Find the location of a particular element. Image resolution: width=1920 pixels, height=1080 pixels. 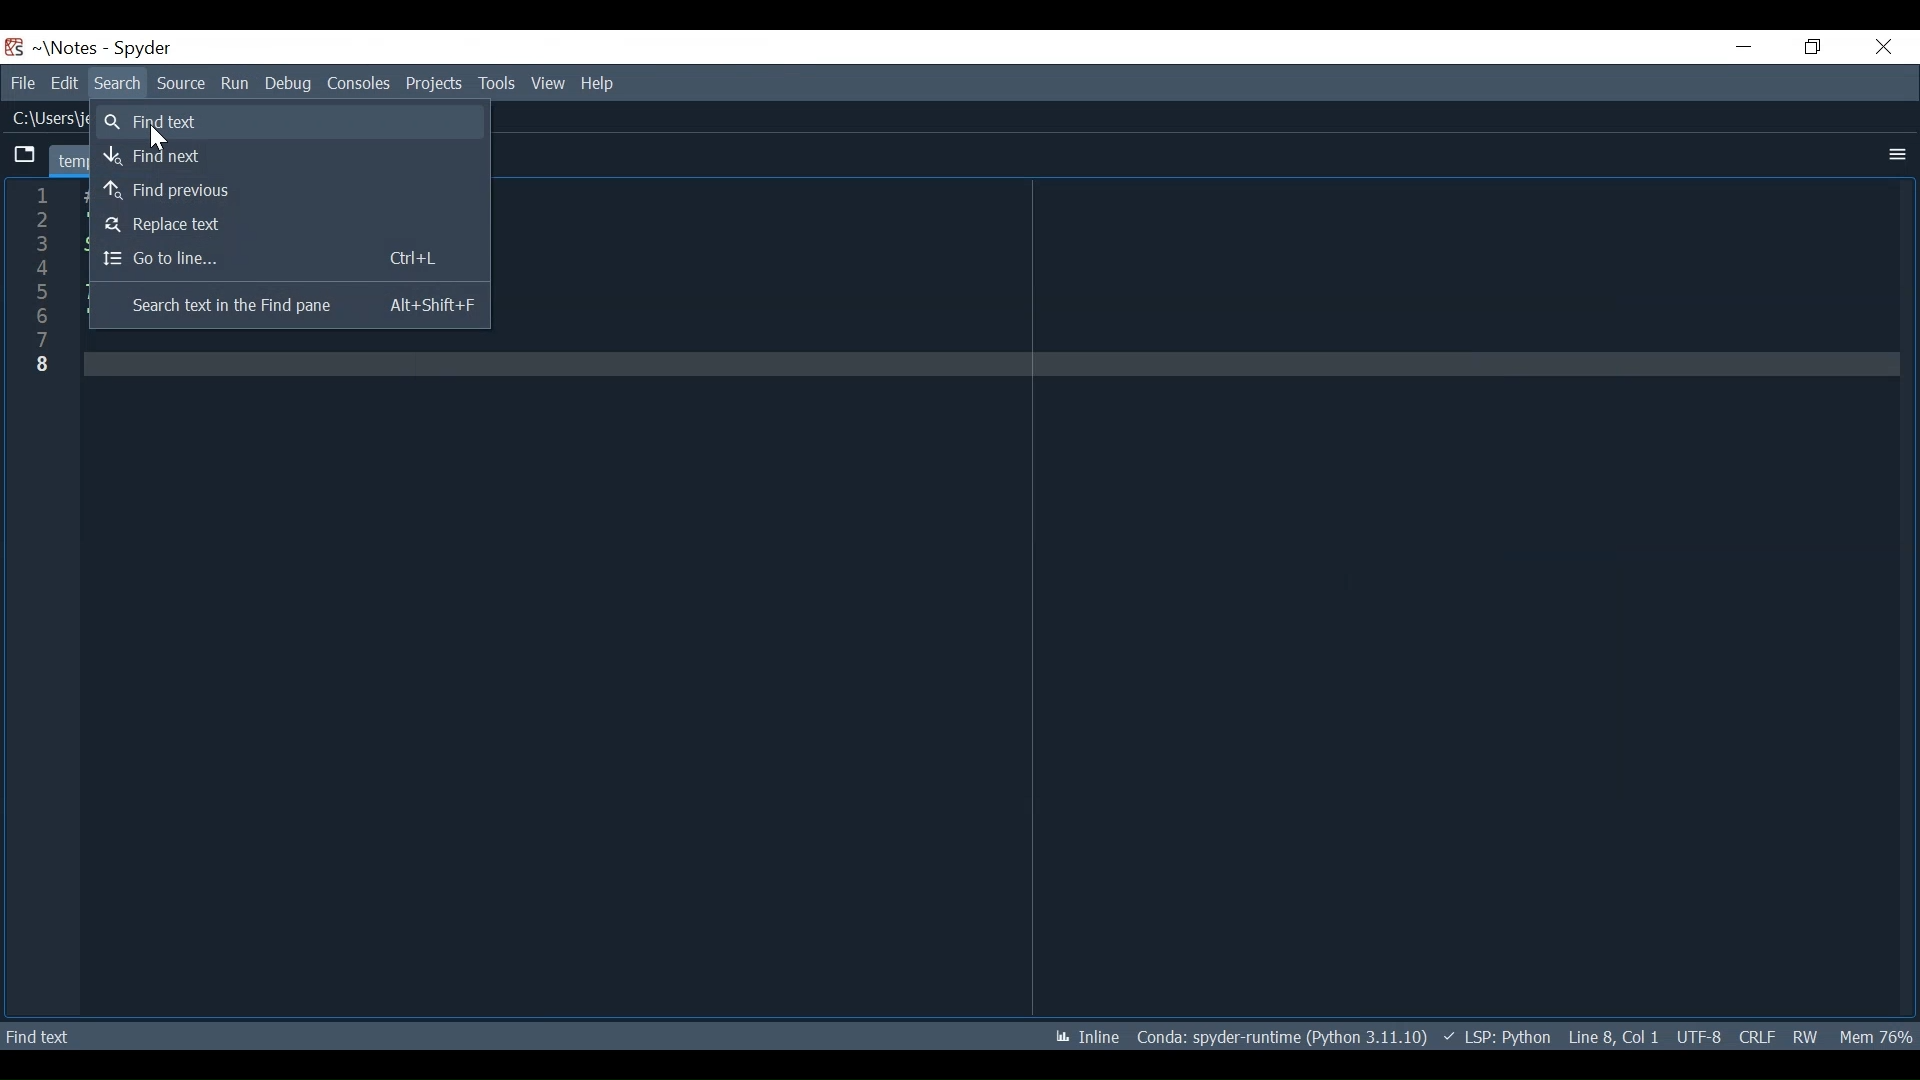

Close is located at coordinates (1886, 46).